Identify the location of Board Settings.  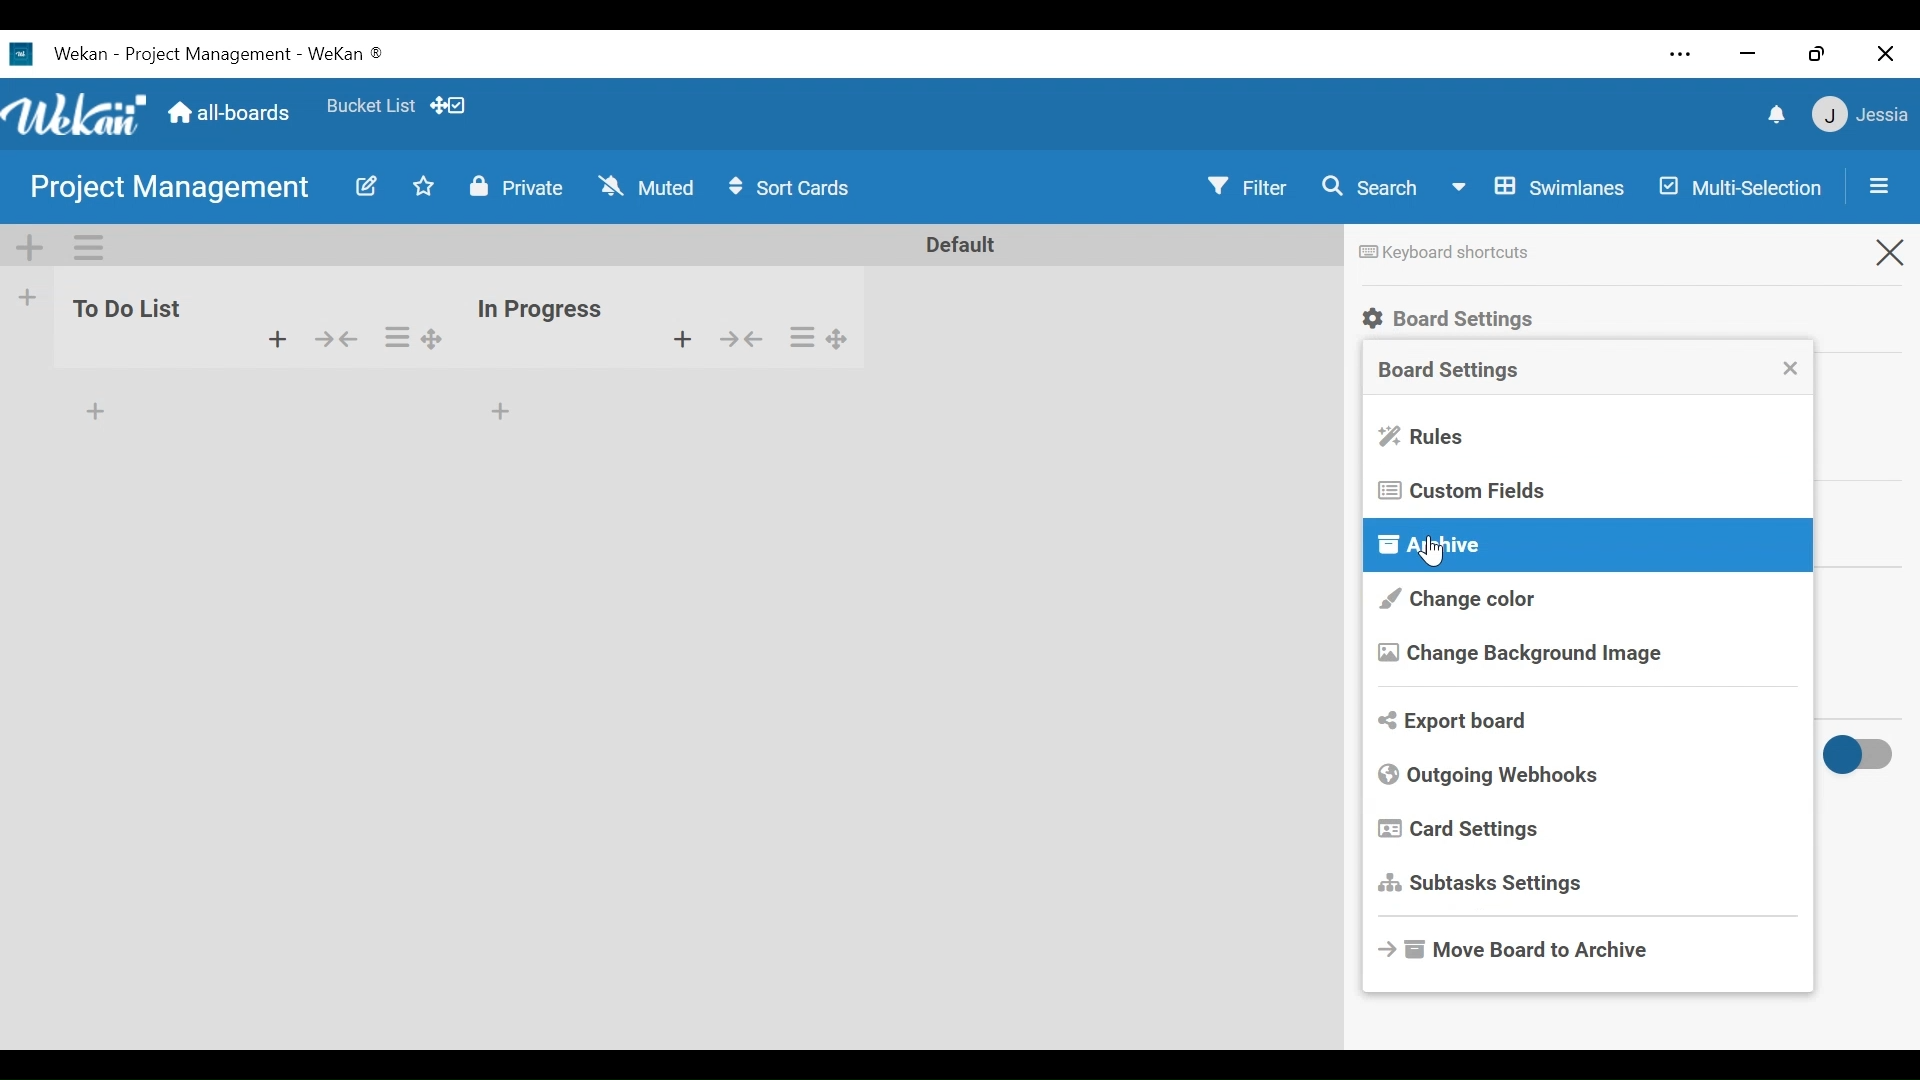
(1450, 371).